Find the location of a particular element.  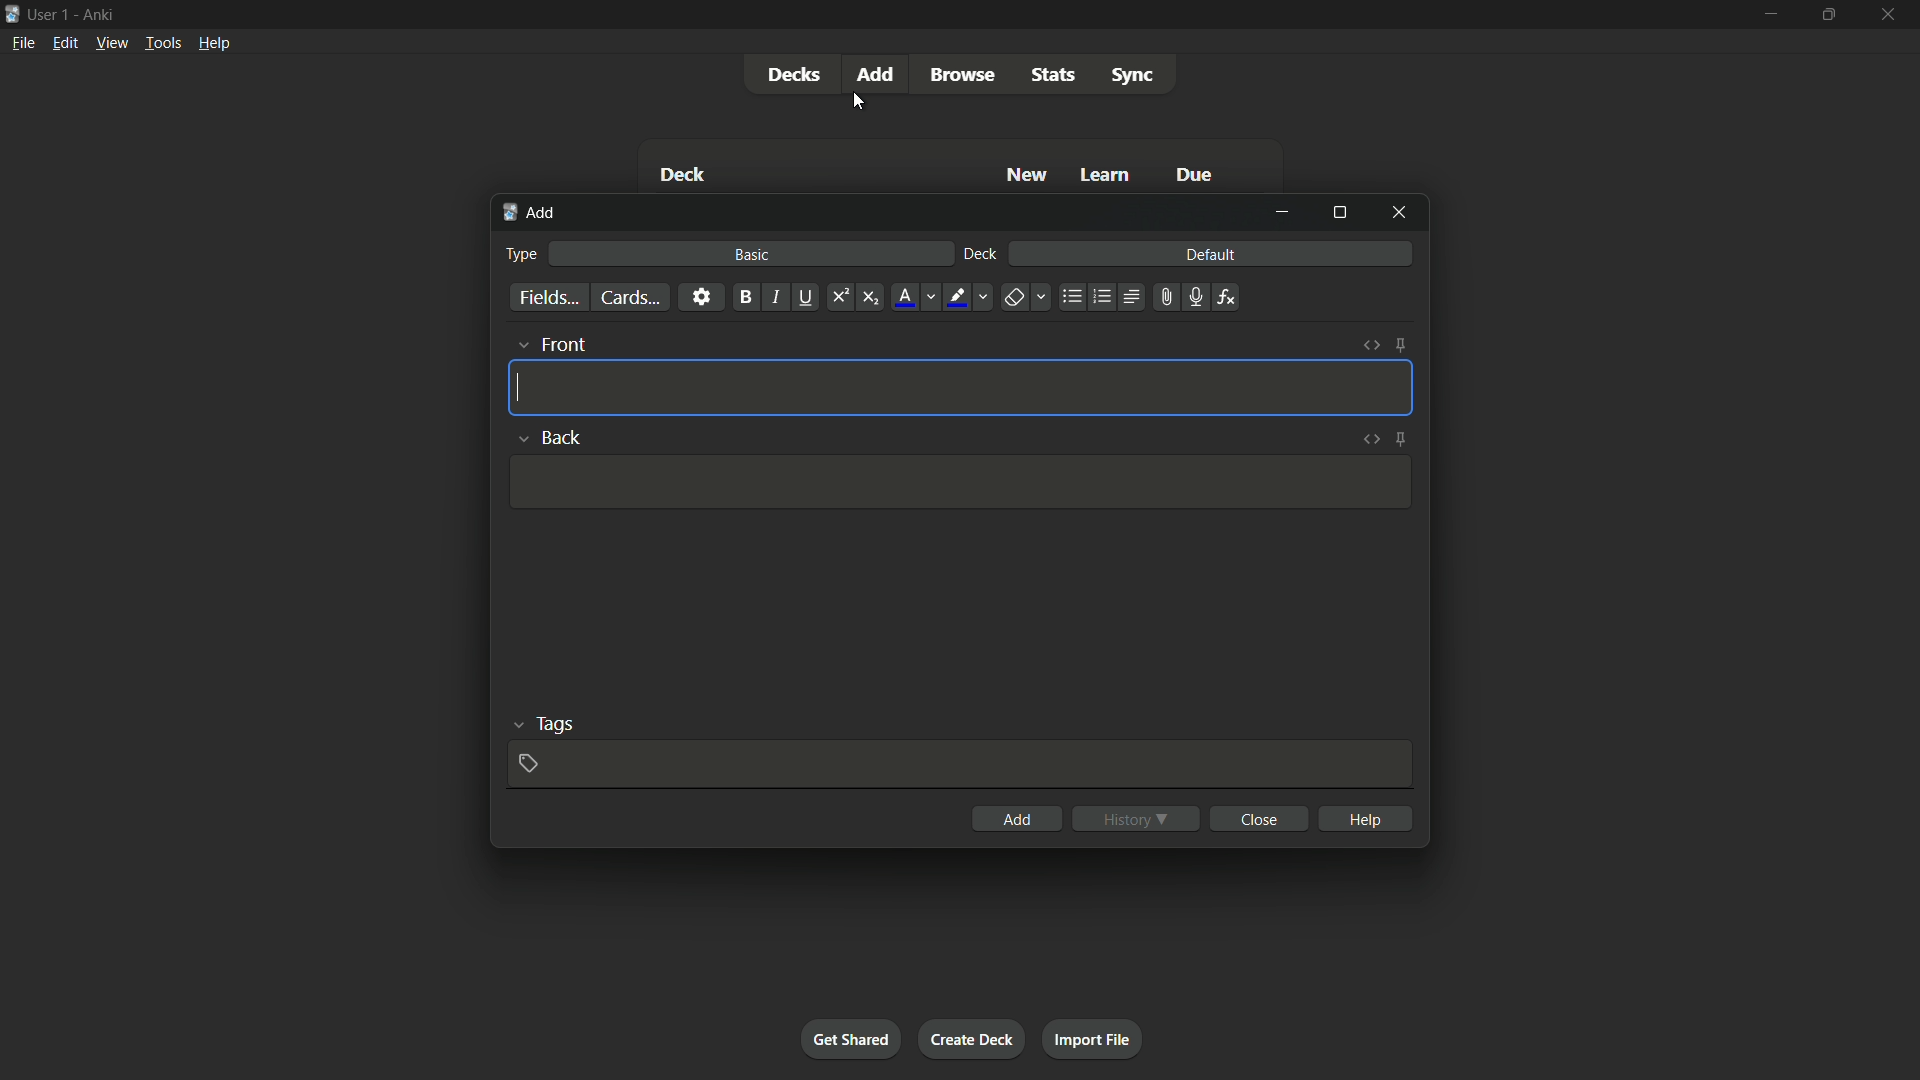

underline is located at coordinates (805, 297).